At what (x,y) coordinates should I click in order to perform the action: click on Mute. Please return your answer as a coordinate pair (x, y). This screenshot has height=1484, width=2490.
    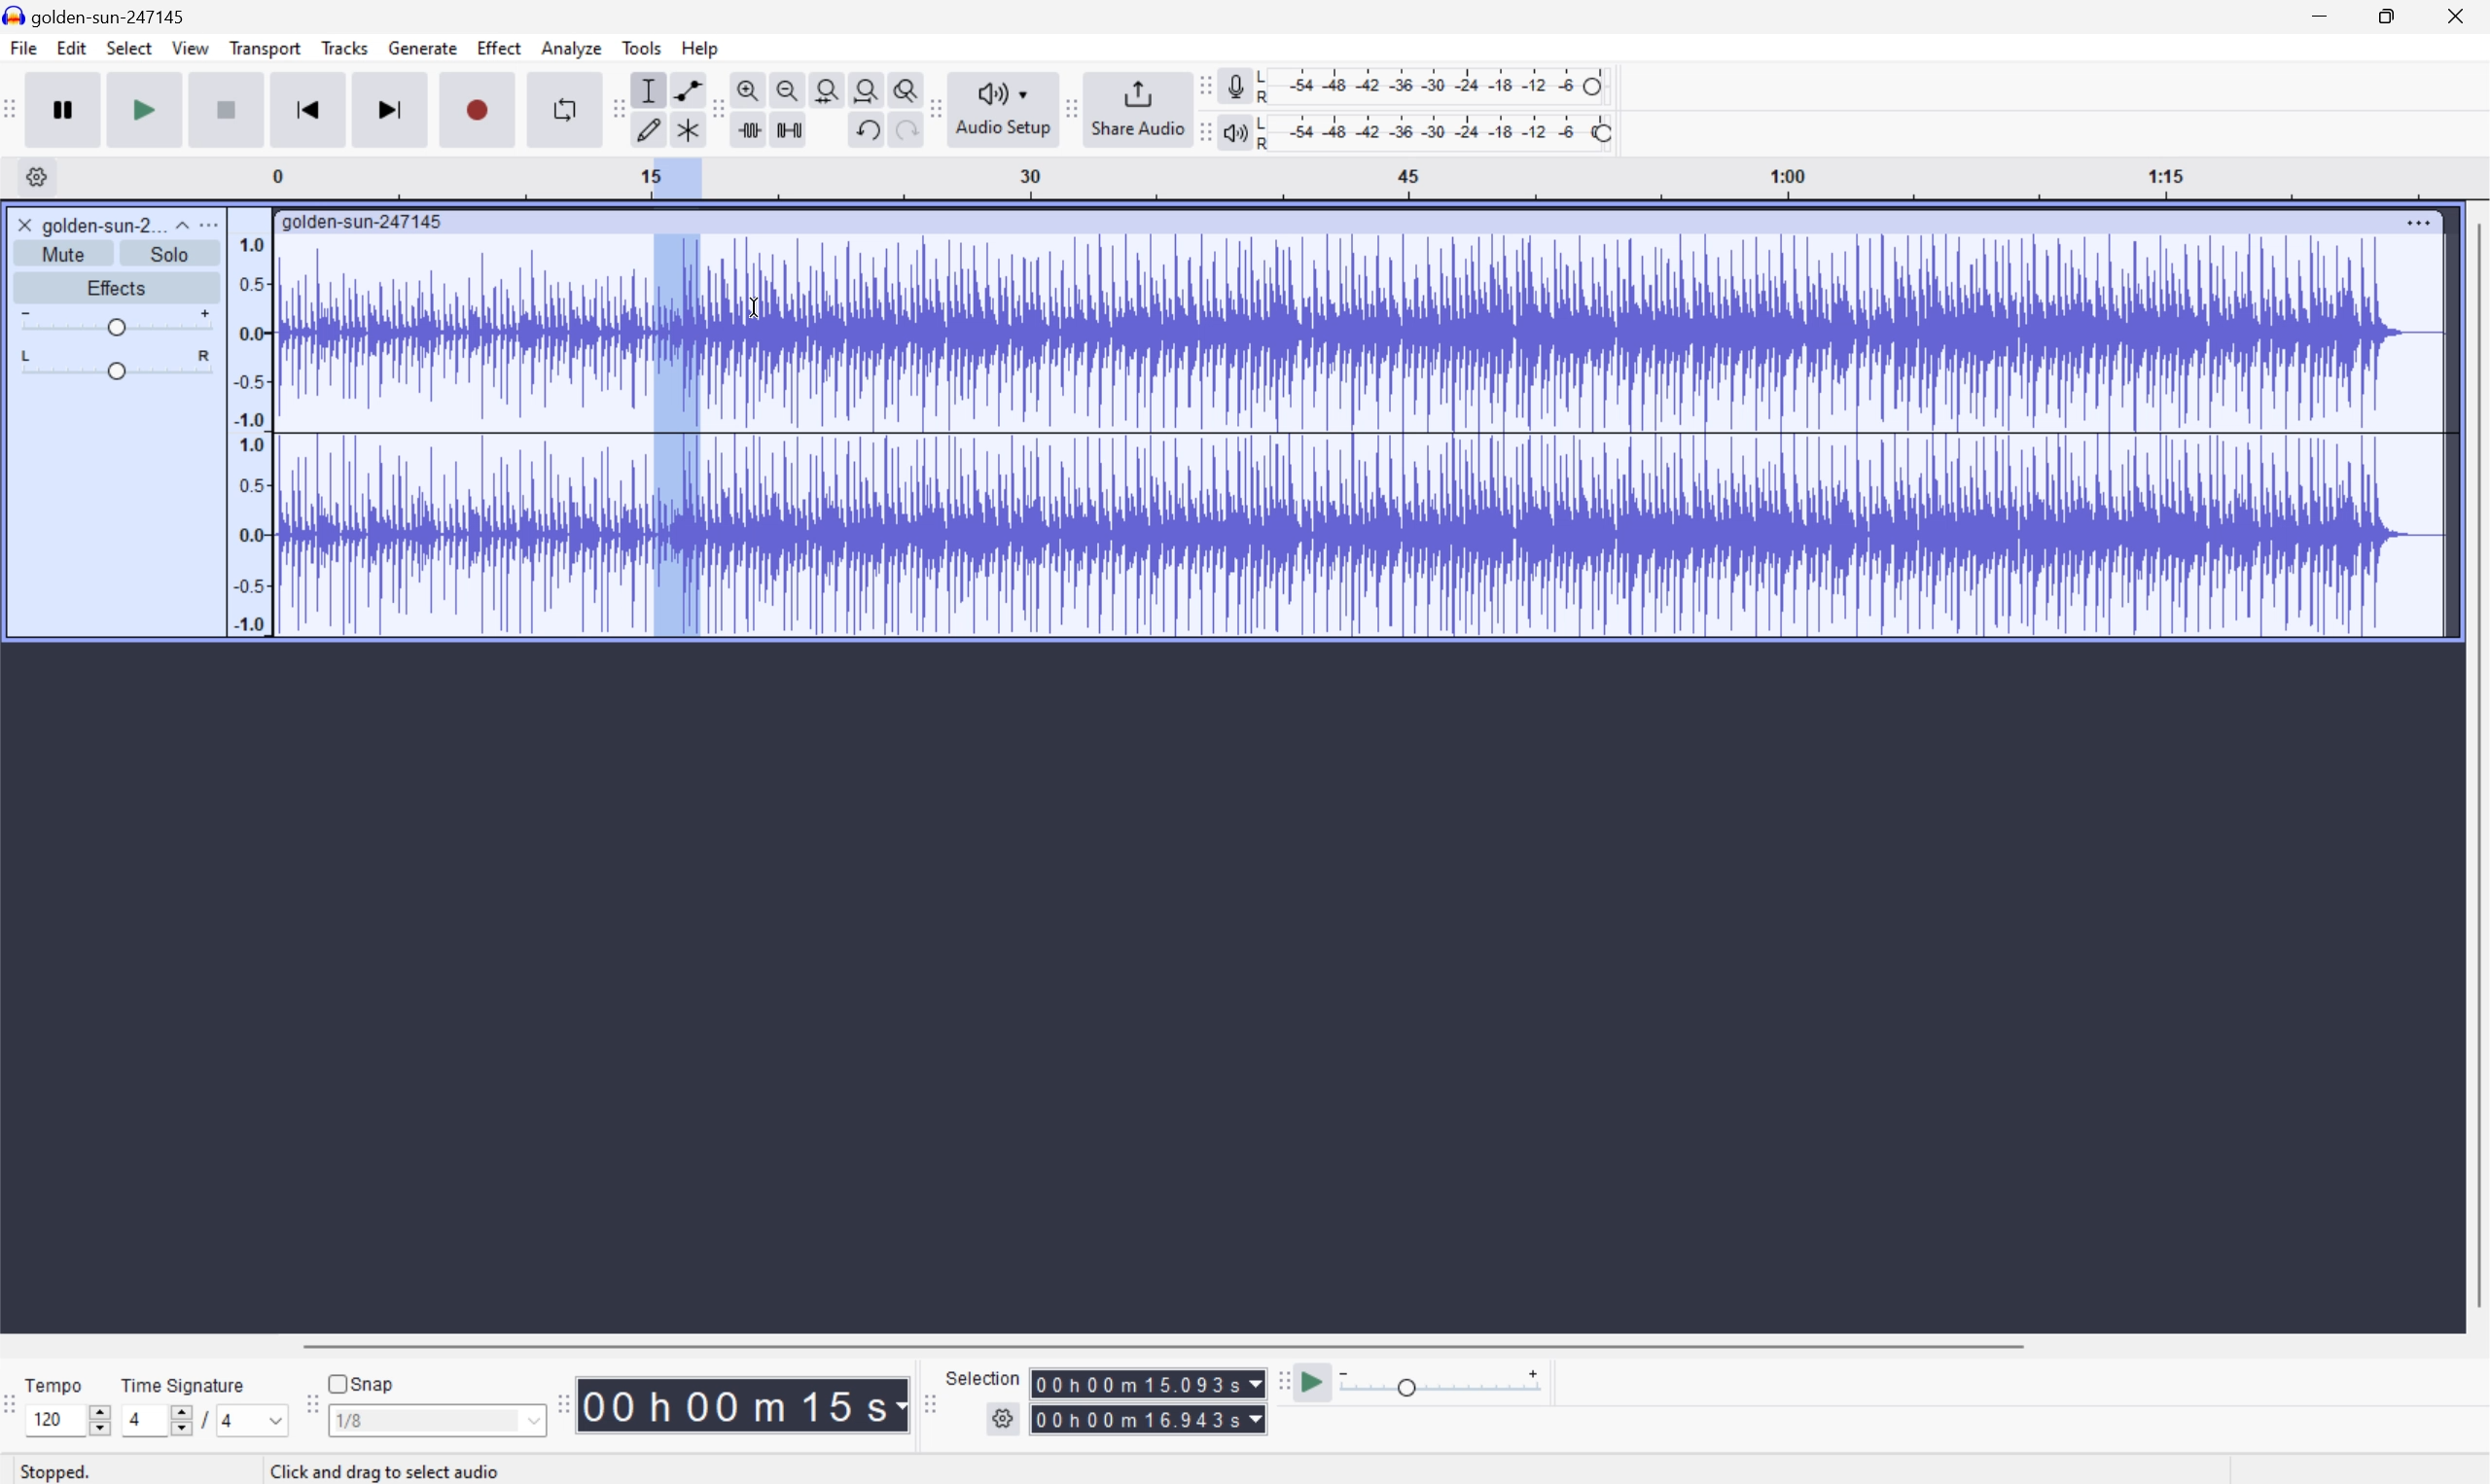
    Looking at the image, I should click on (70, 253).